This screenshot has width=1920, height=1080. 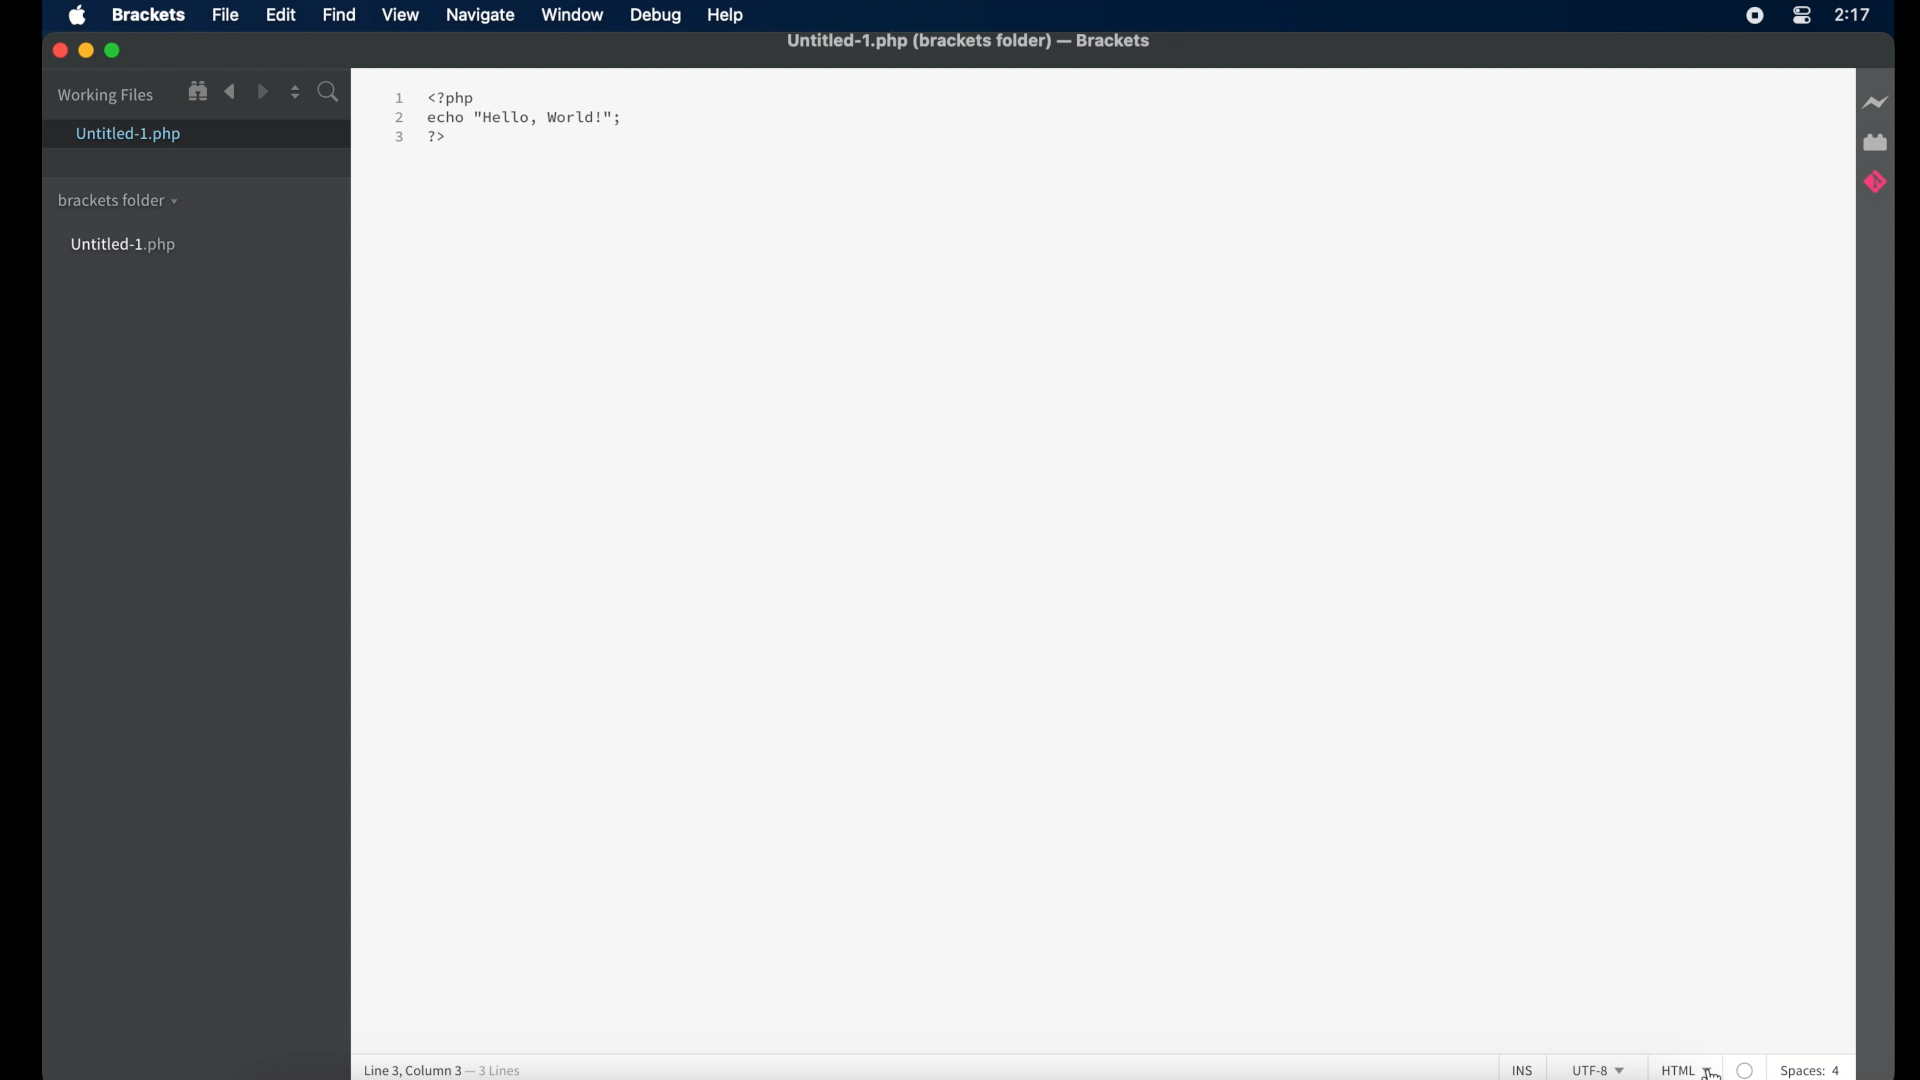 What do you see at coordinates (1877, 103) in the screenshot?
I see `live preview` at bounding box center [1877, 103].